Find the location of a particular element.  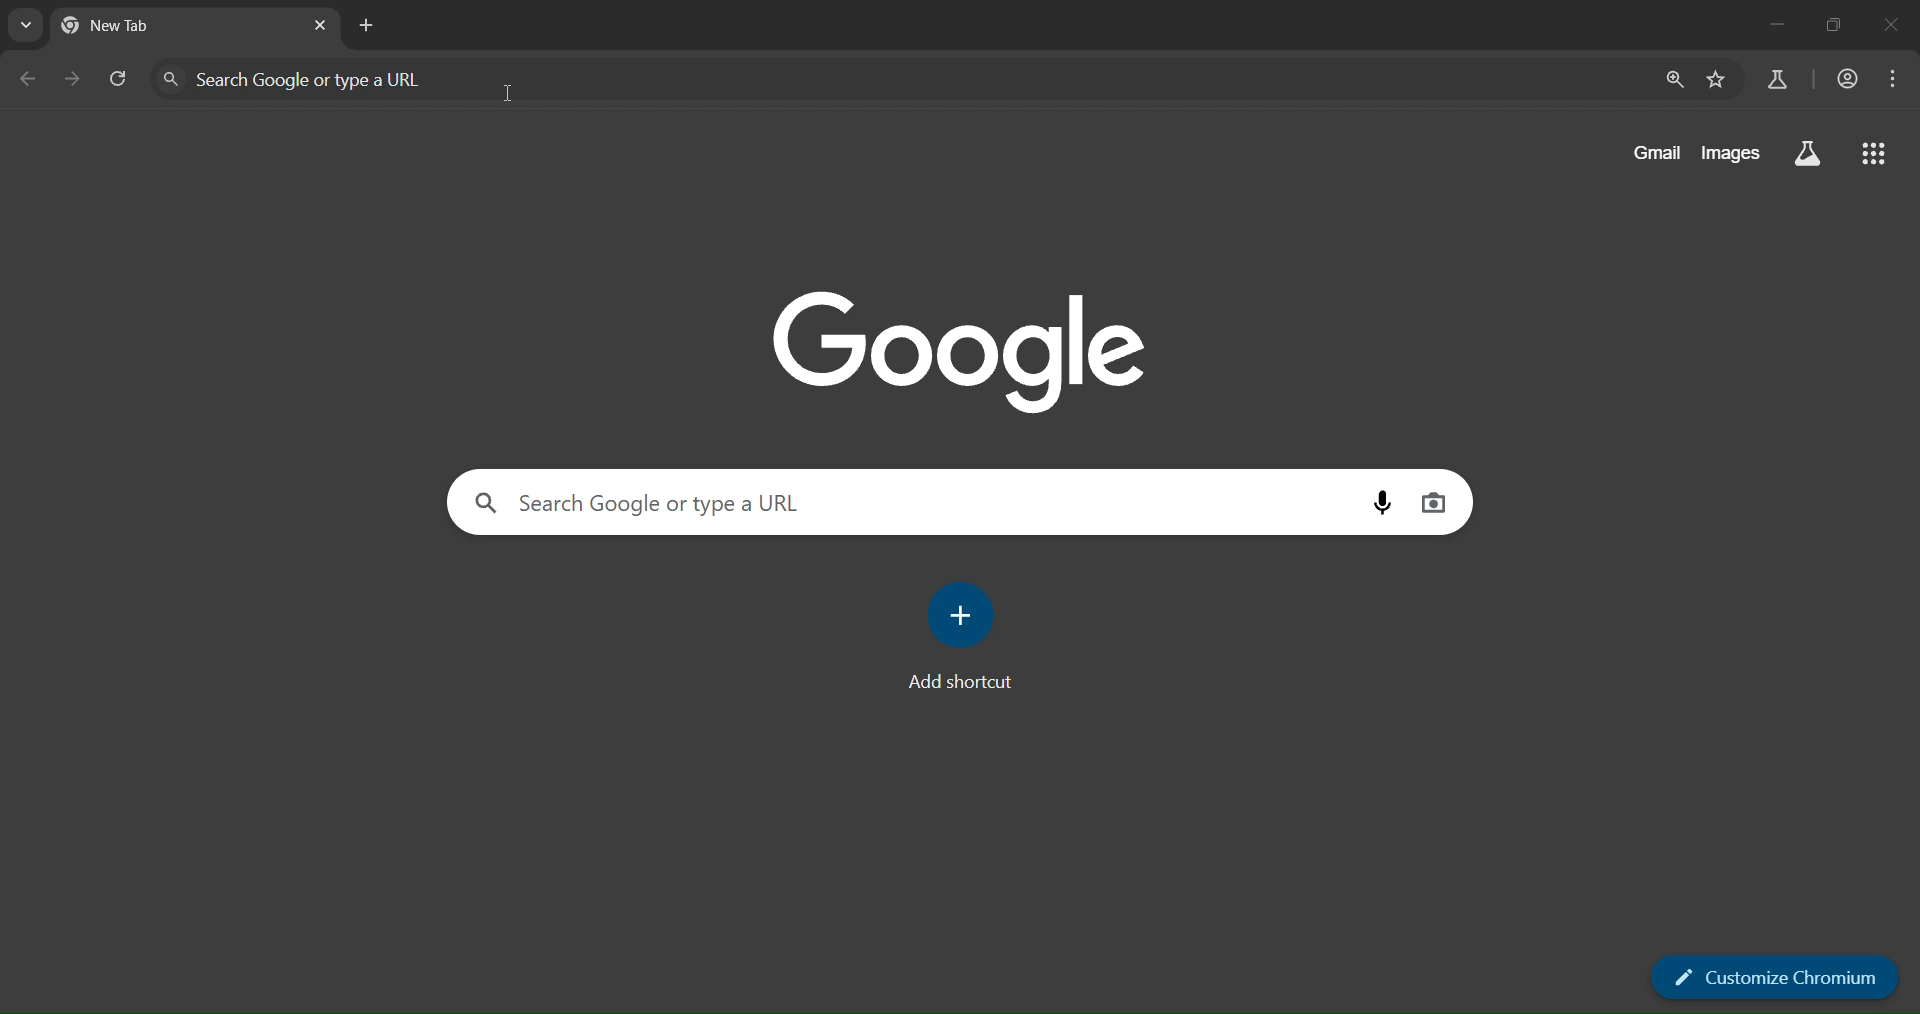

go forward one page is located at coordinates (73, 81).